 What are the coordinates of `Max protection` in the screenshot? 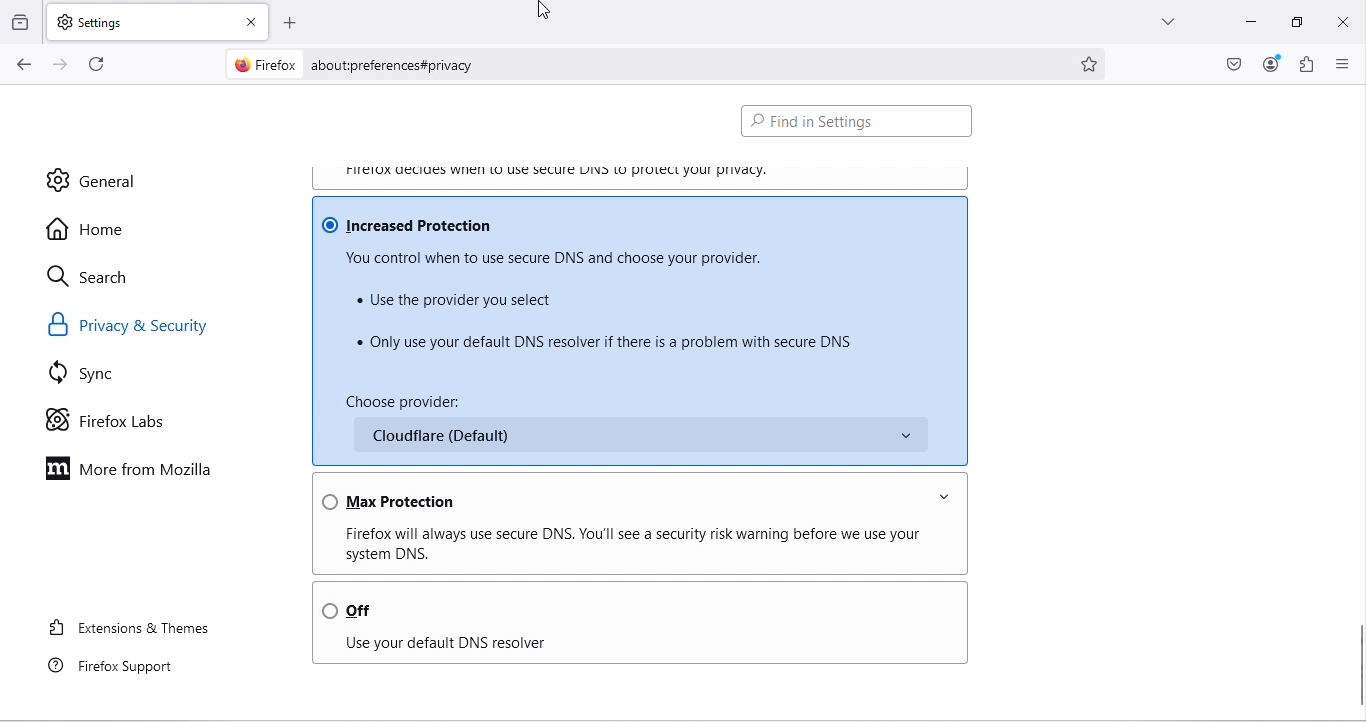 It's located at (634, 492).